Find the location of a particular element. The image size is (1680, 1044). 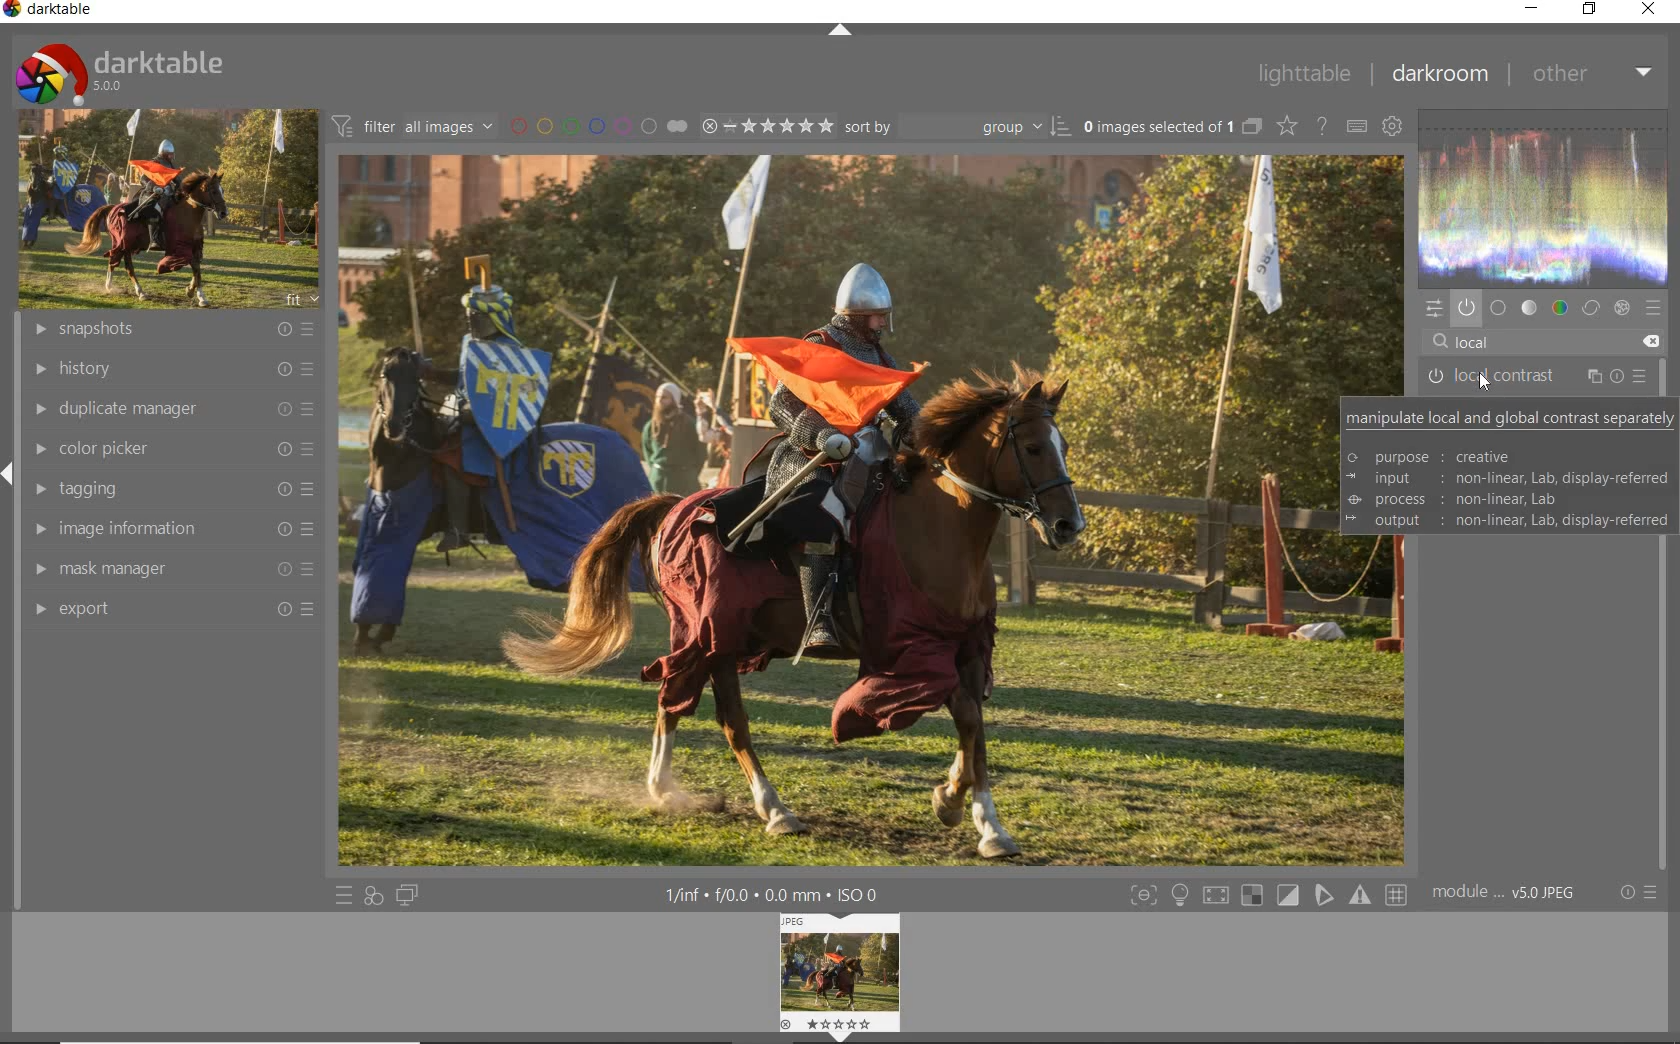

filter all images is located at coordinates (414, 126).